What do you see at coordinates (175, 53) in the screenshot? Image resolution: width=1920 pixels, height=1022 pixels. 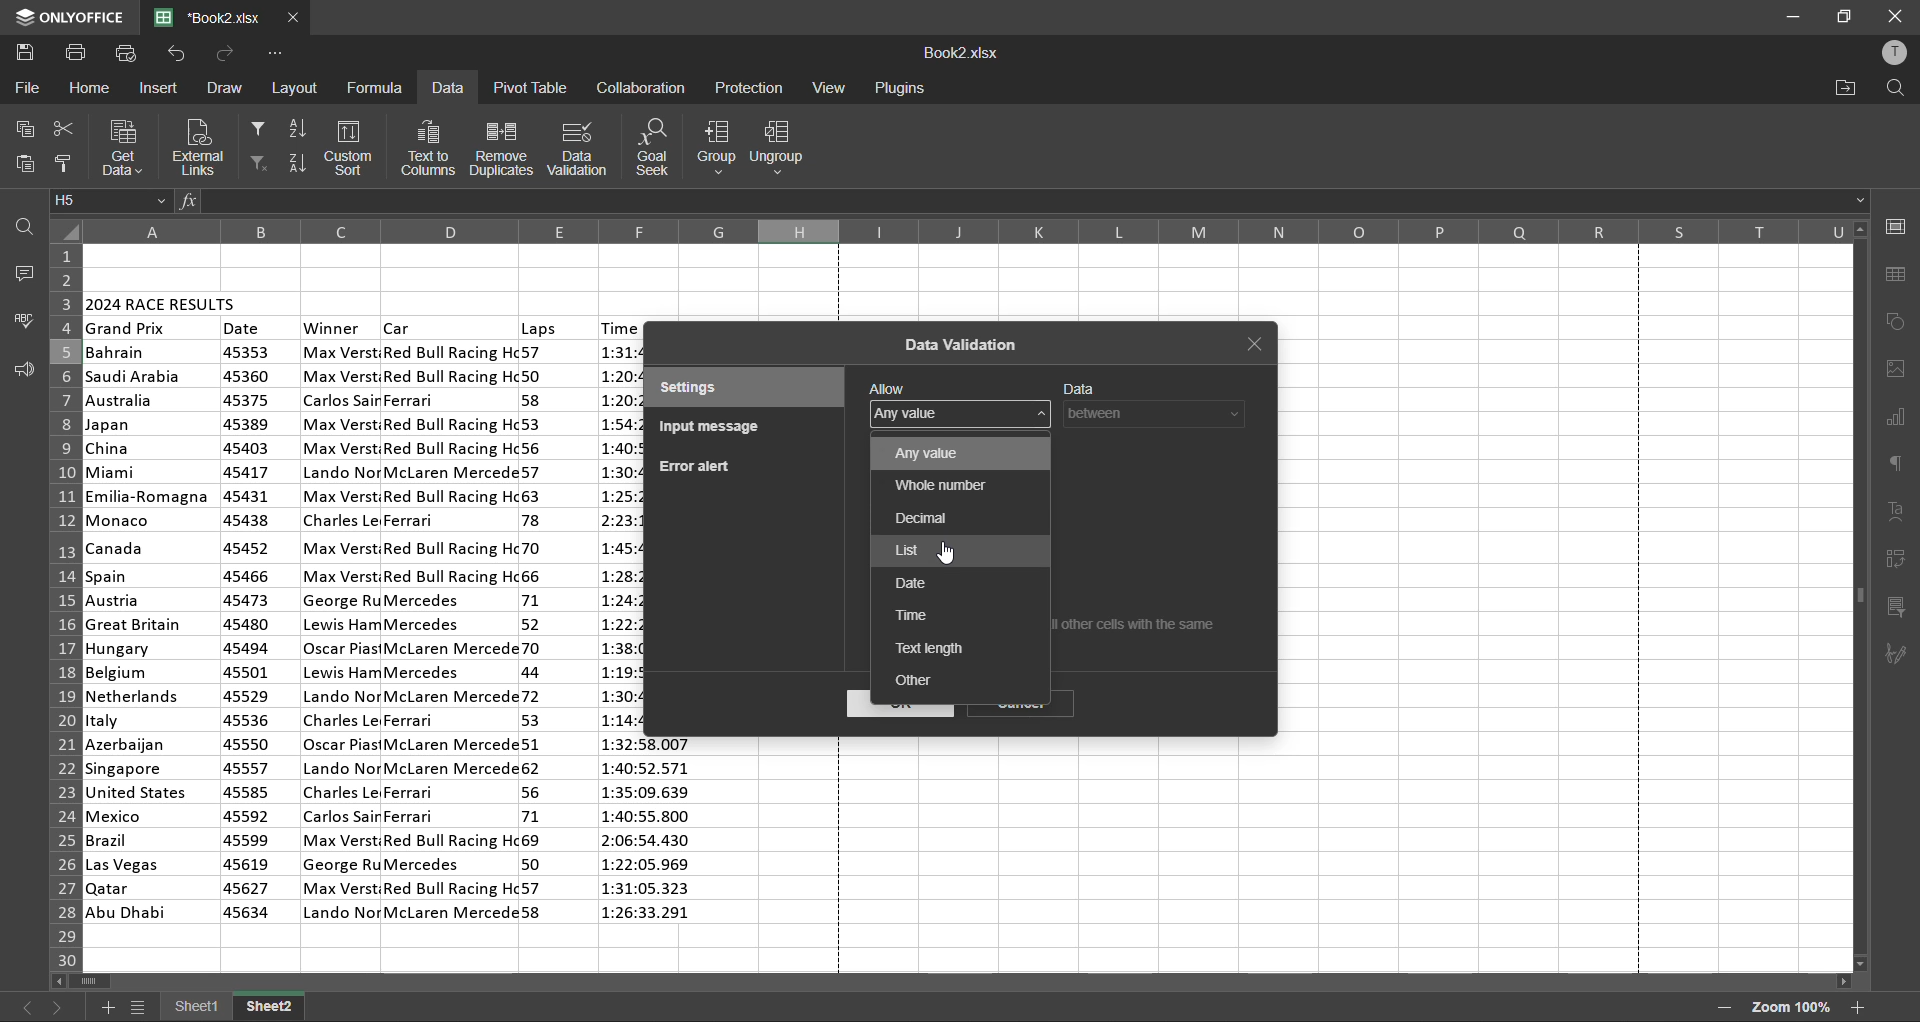 I see `undo` at bounding box center [175, 53].